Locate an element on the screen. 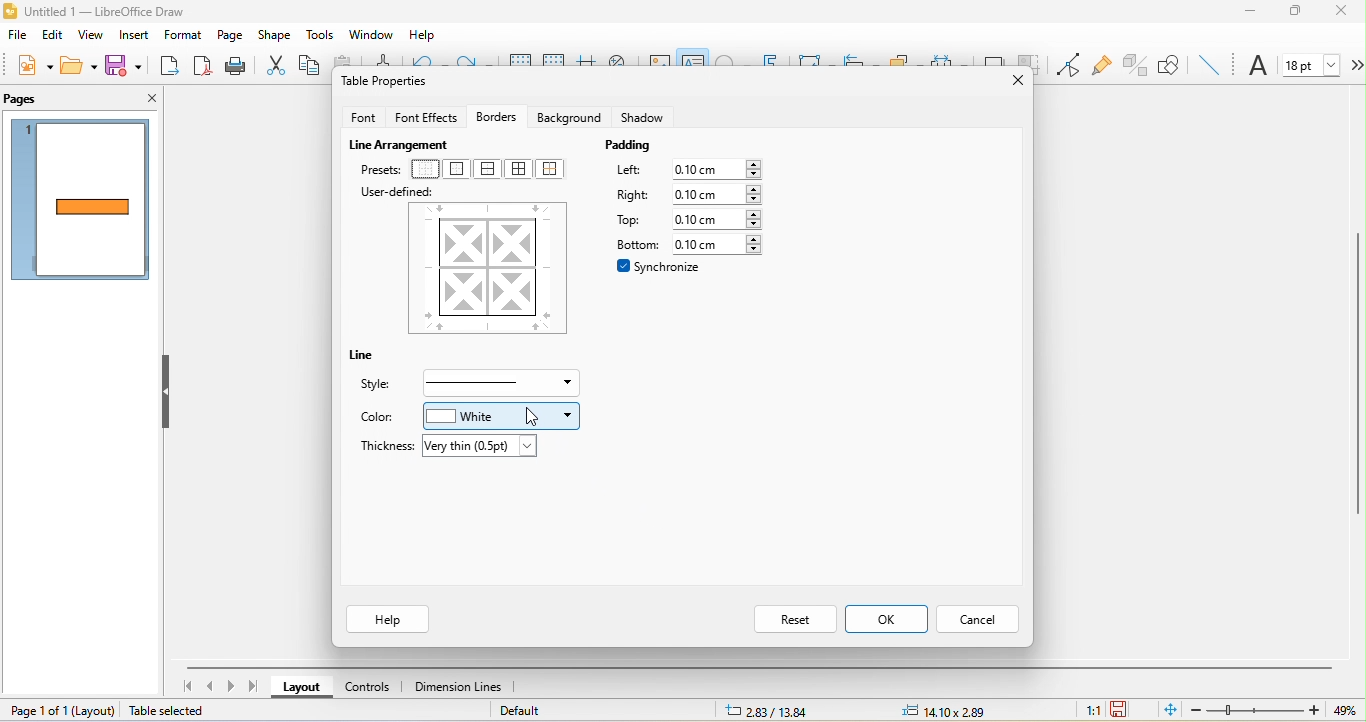 Image resolution: width=1366 pixels, height=722 pixels. live arrangement is located at coordinates (403, 144).